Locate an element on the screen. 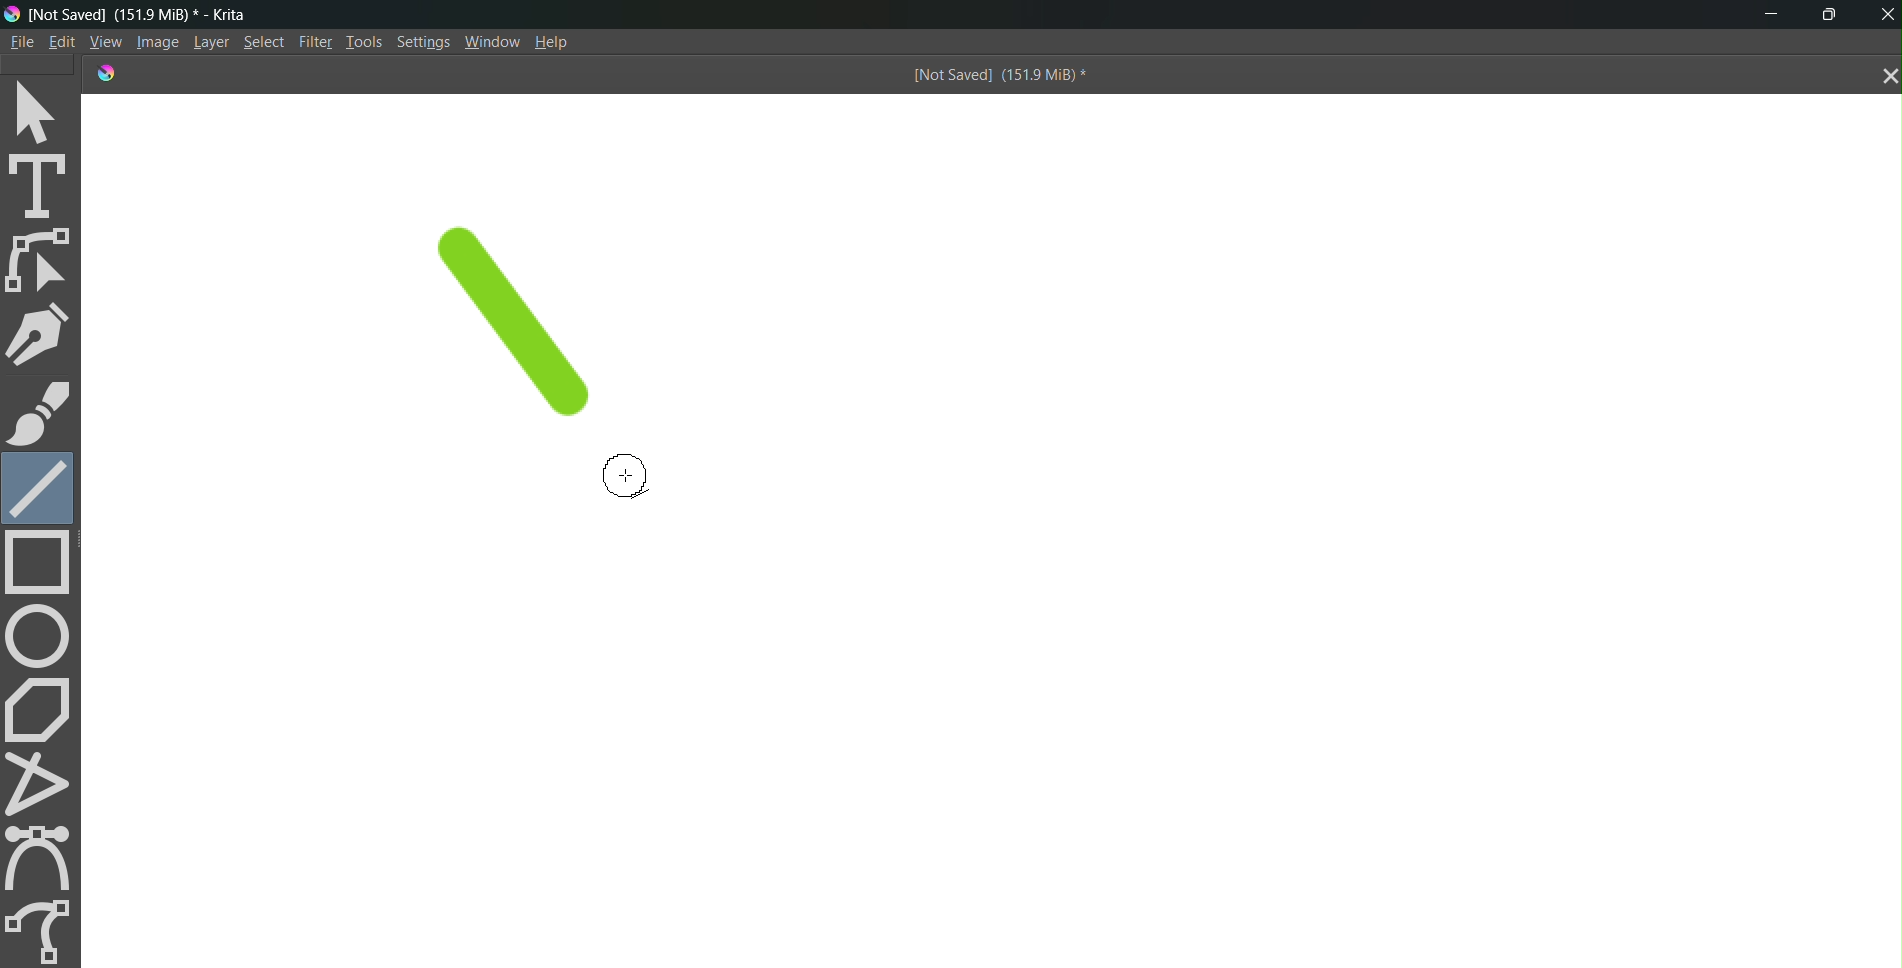 This screenshot has width=1902, height=968. Window is located at coordinates (492, 42).